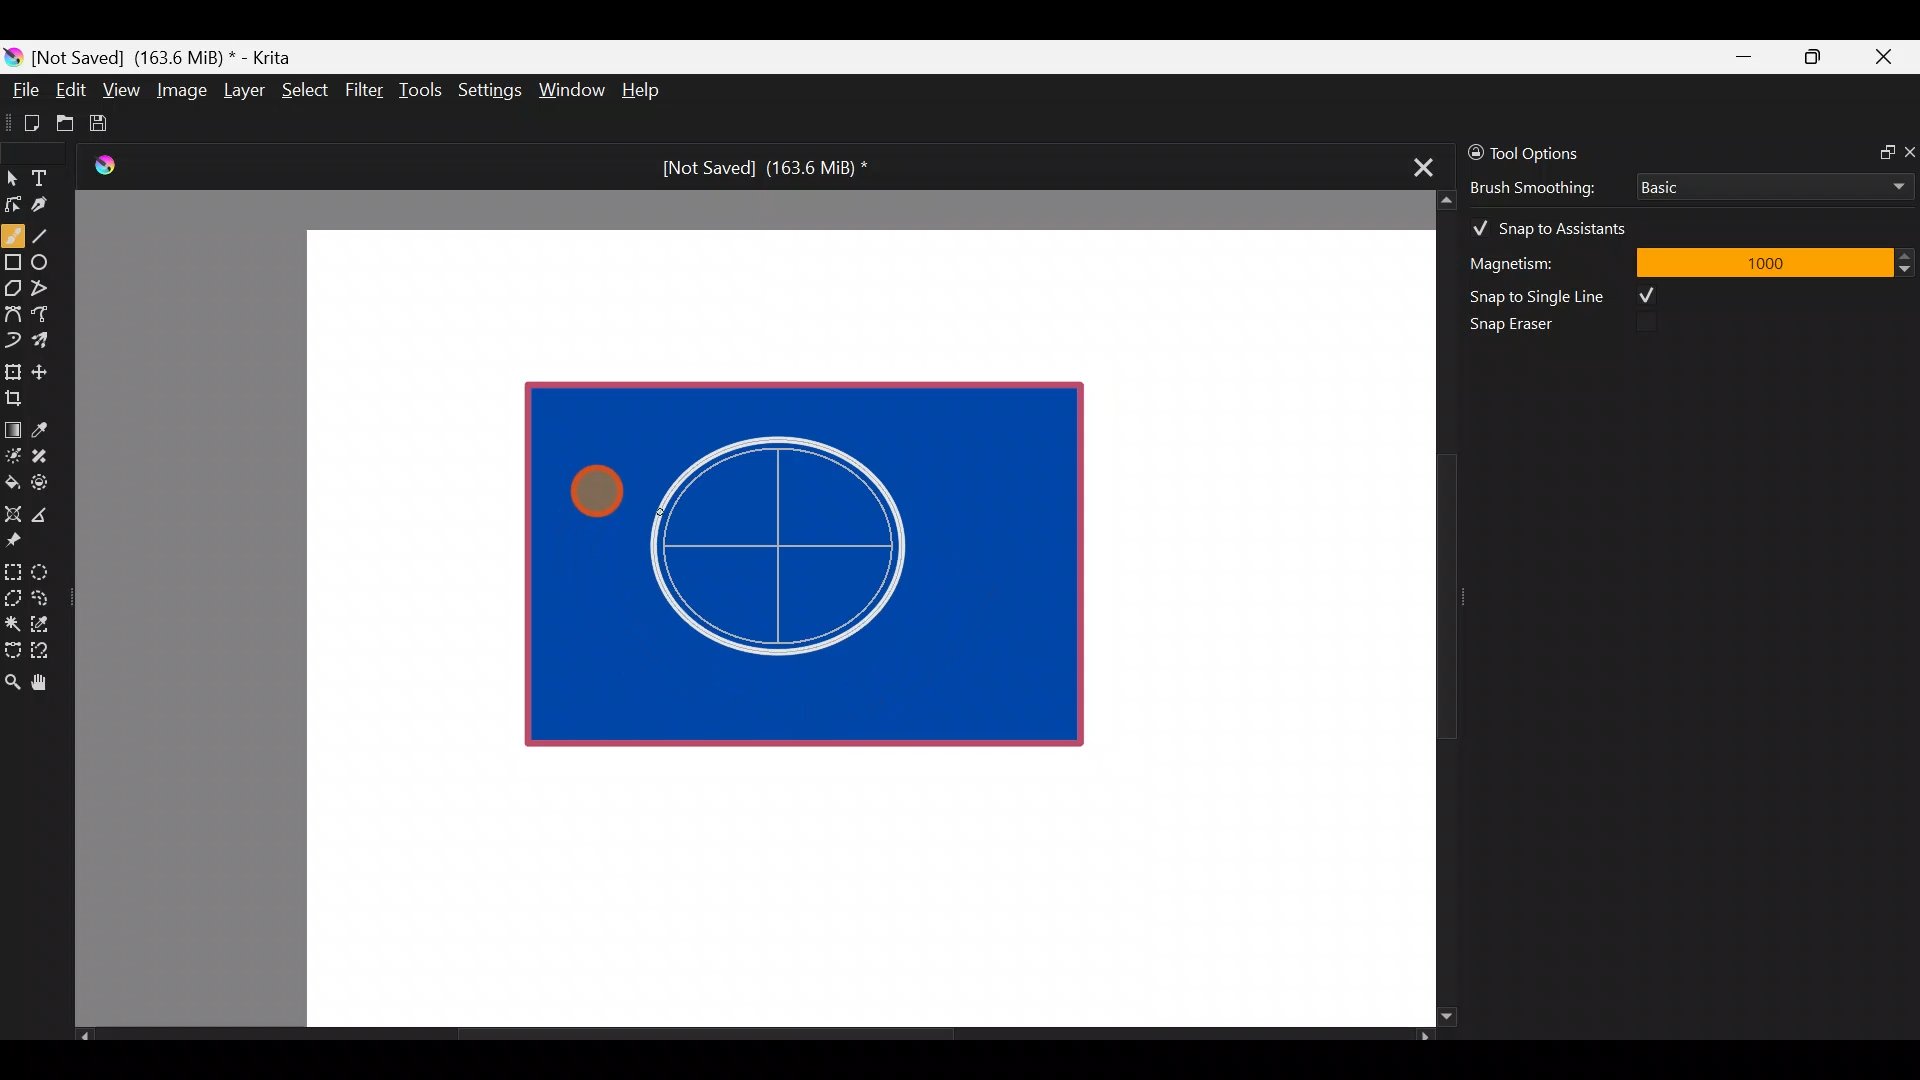 Image resolution: width=1920 pixels, height=1080 pixels. I want to click on Rectangular selection tool, so click(17, 568).